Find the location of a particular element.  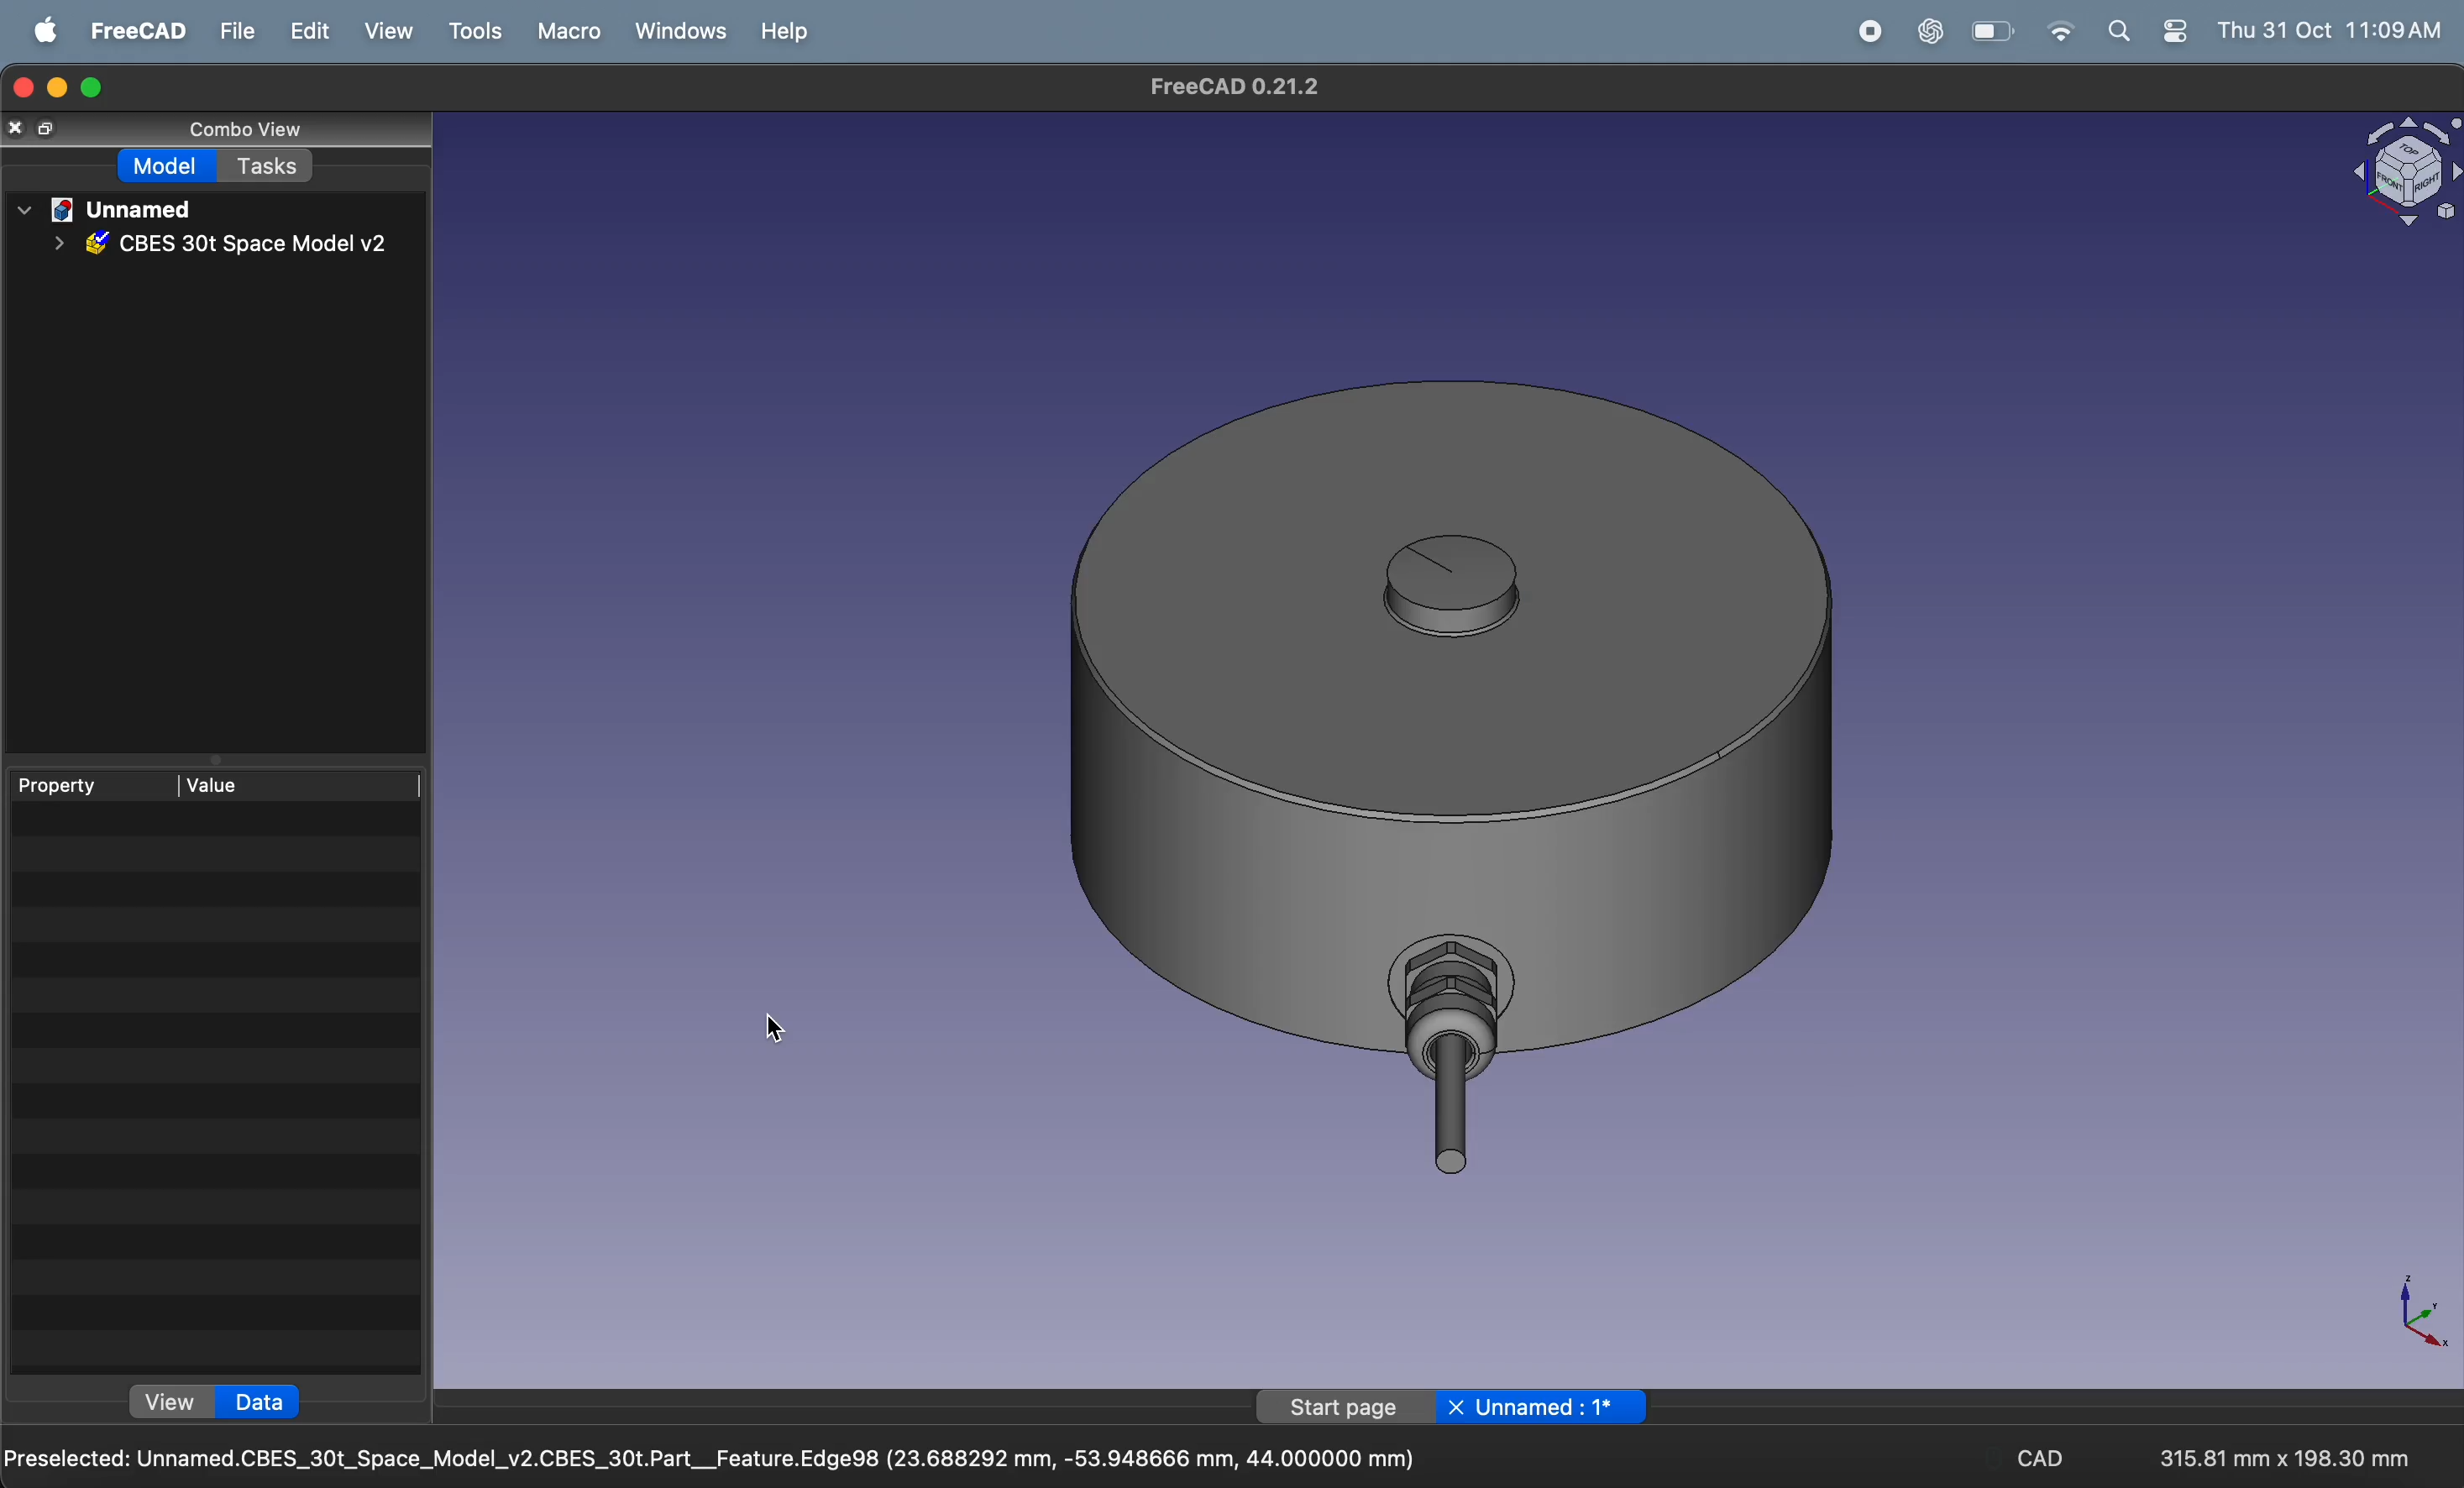

restore is located at coordinates (61, 88).